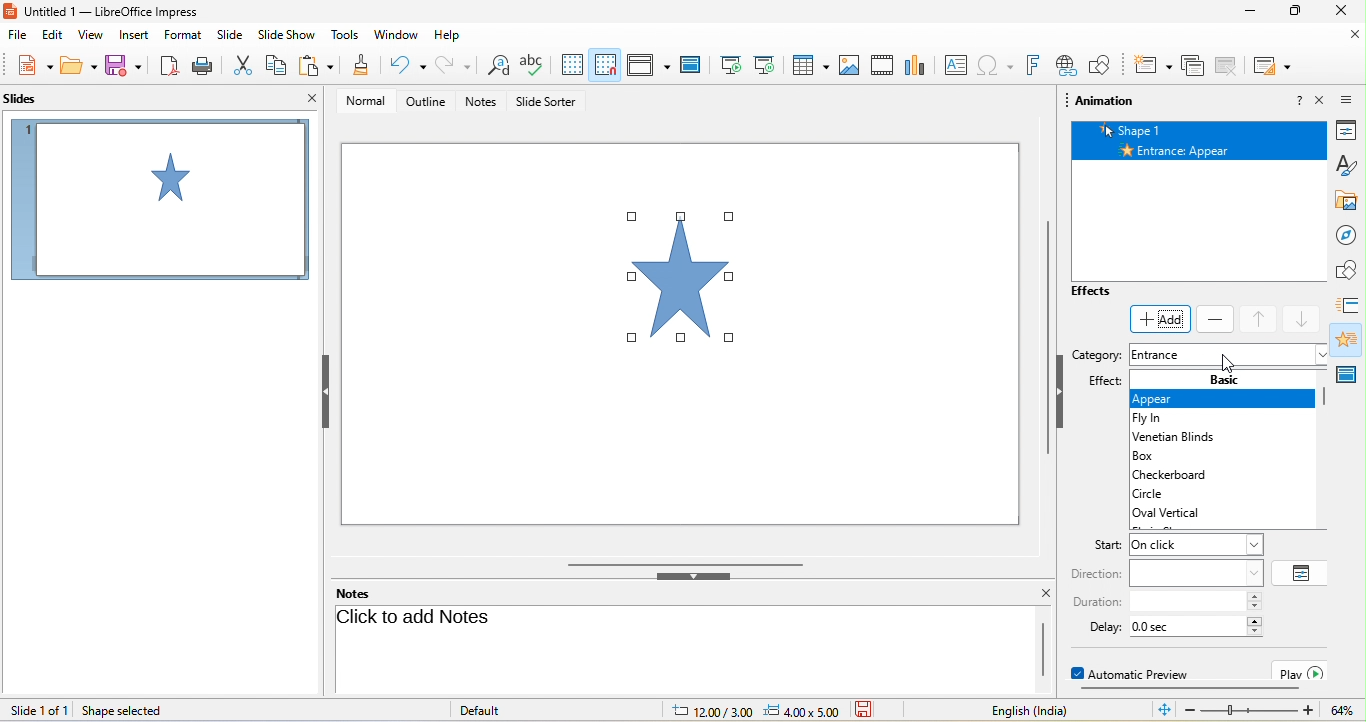 The image size is (1366, 722). Describe the element at coordinates (1351, 36) in the screenshot. I see `close` at that location.